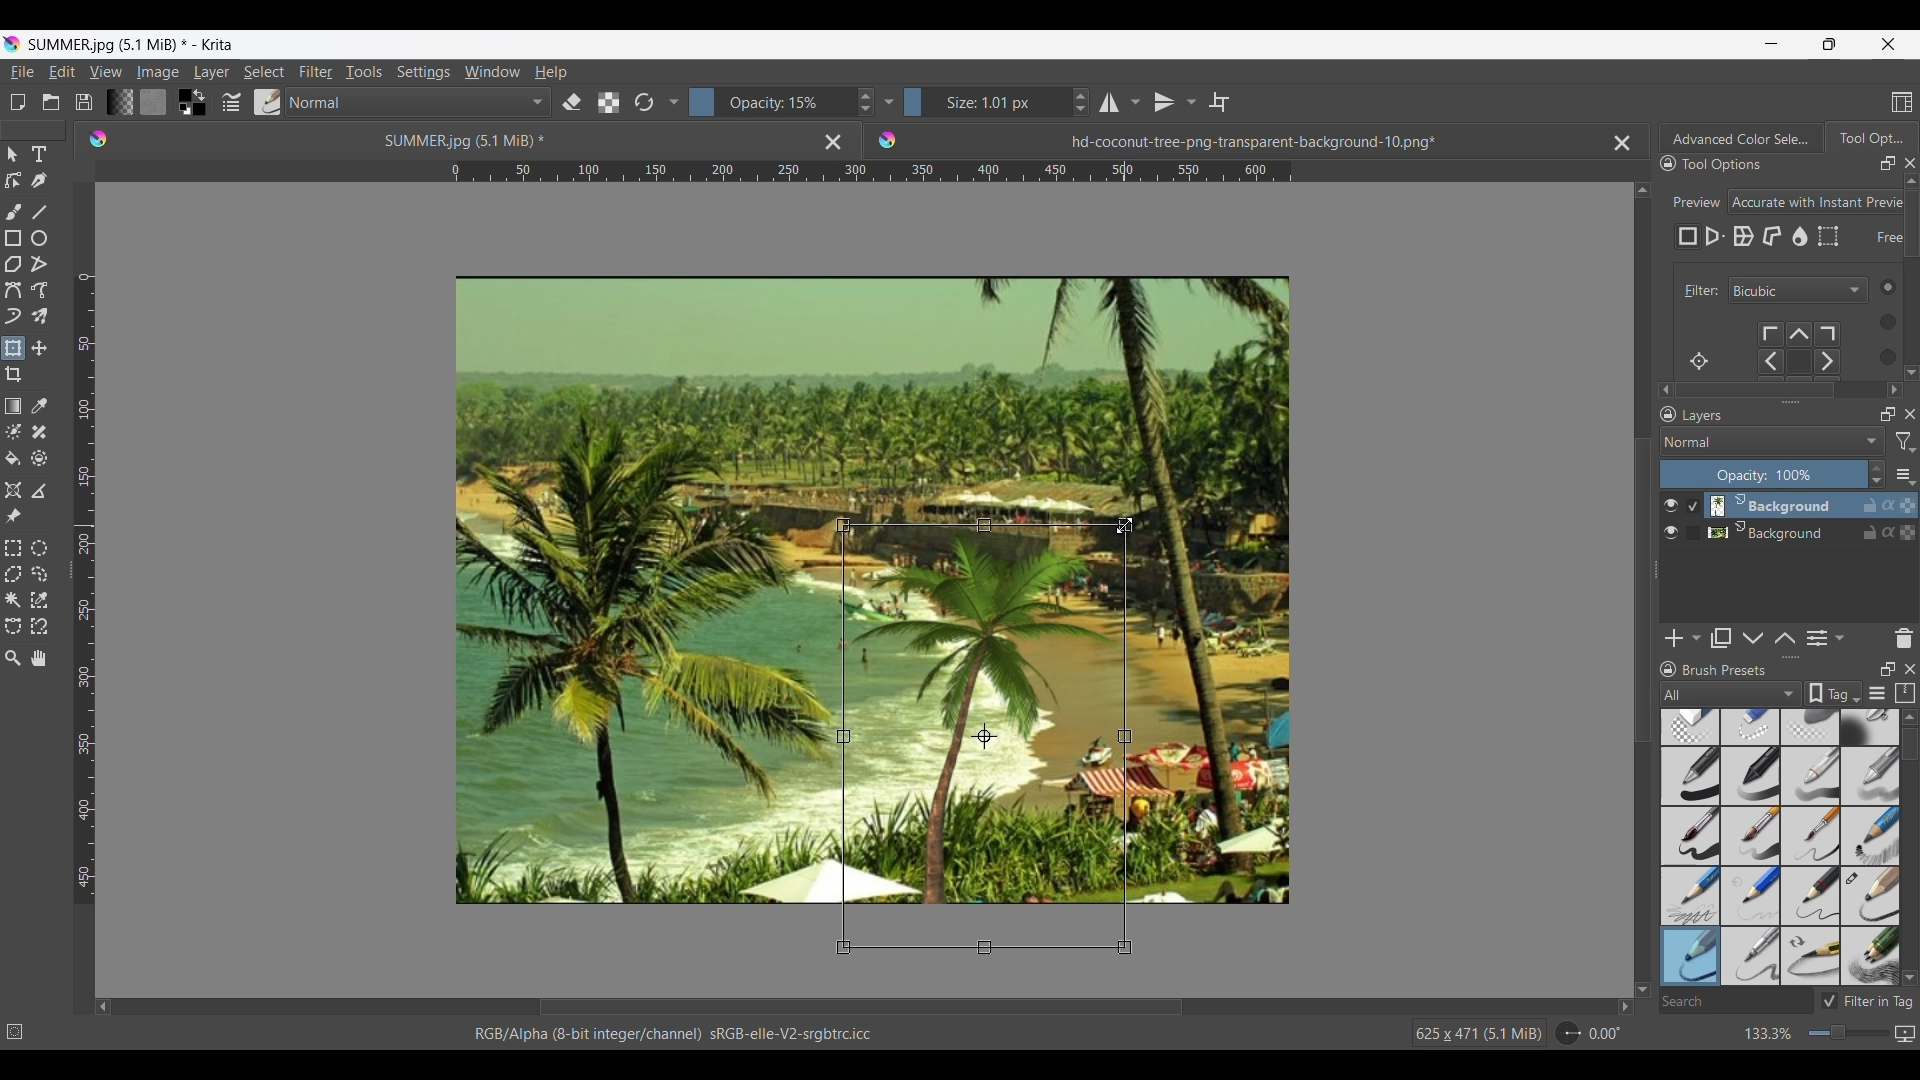 Image resolution: width=1920 pixels, height=1080 pixels. I want to click on Float docker, so click(1888, 164).